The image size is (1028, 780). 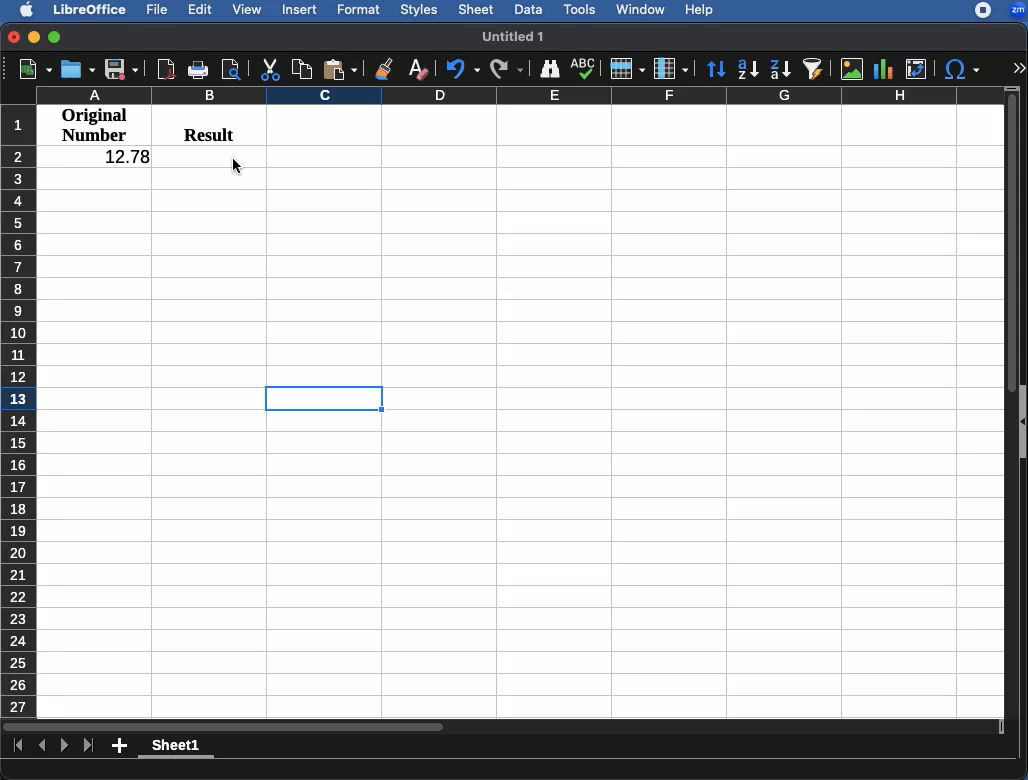 I want to click on Image, so click(x=851, y=69).